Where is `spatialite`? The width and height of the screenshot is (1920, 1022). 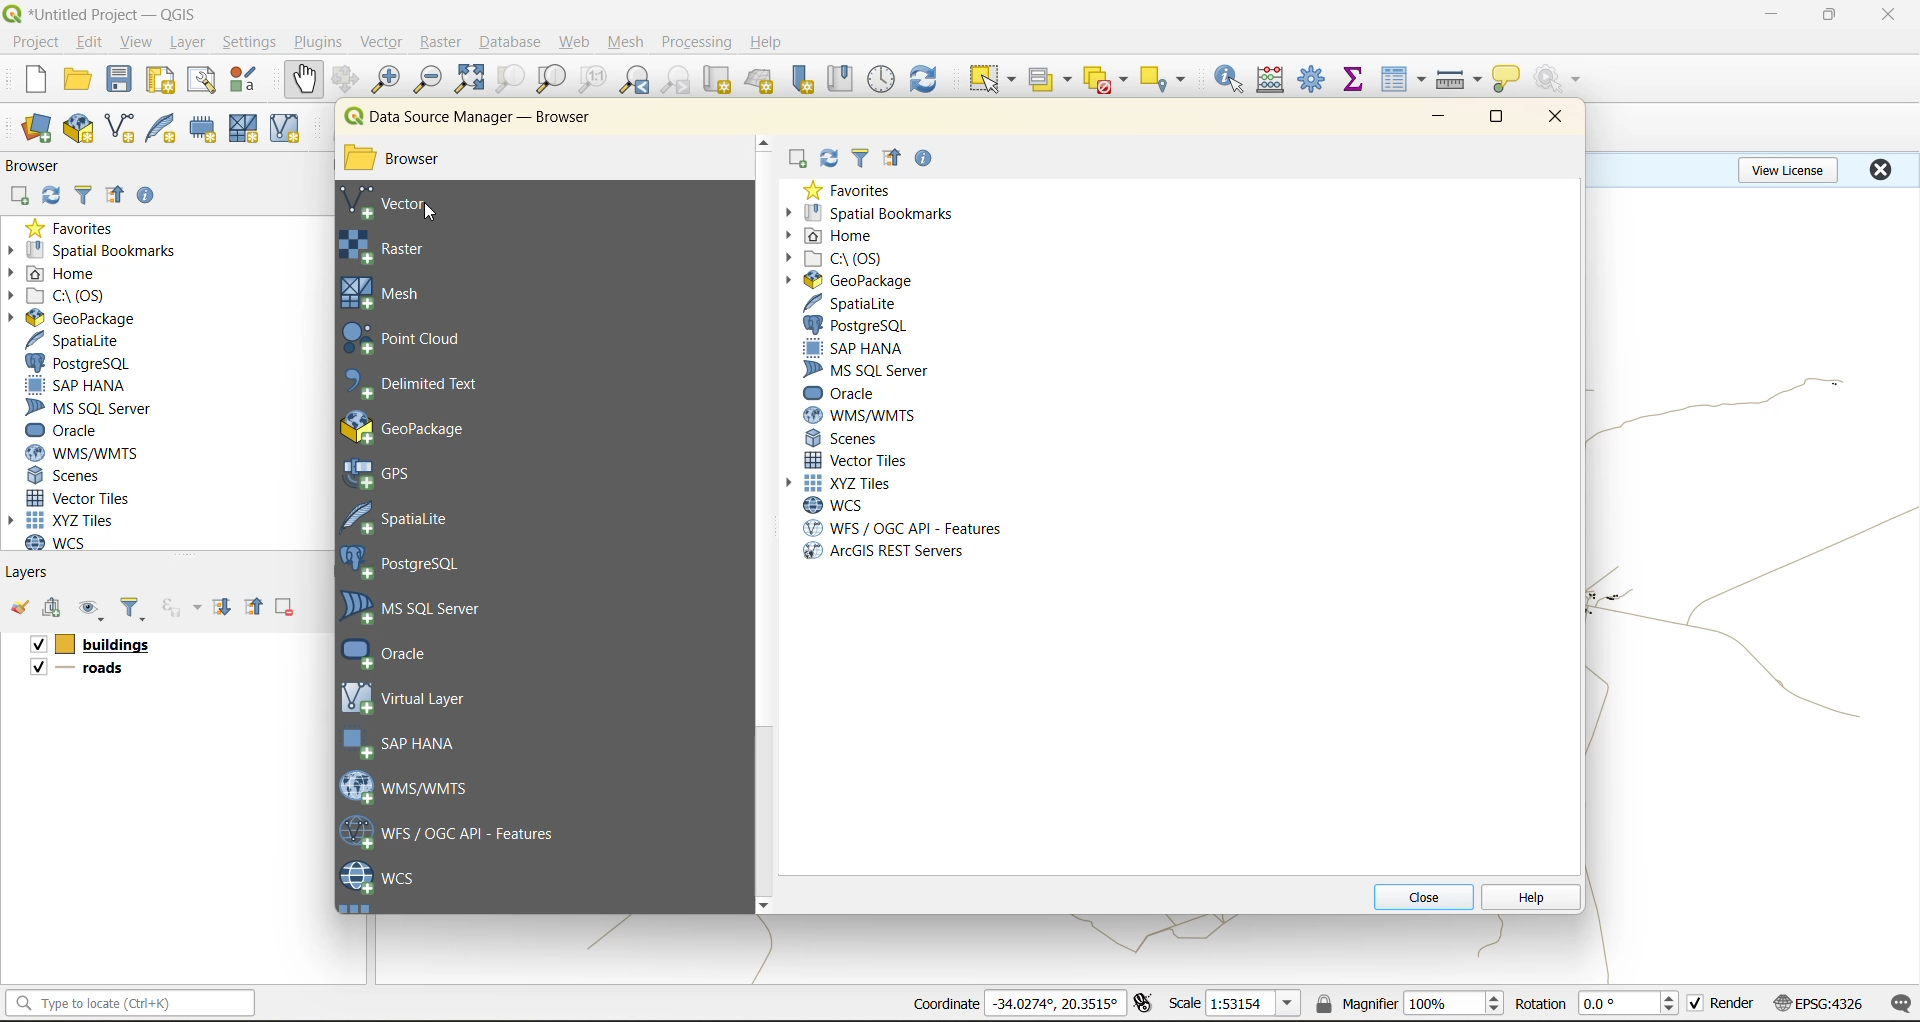 spatialite is located at coordinates (83, 342).